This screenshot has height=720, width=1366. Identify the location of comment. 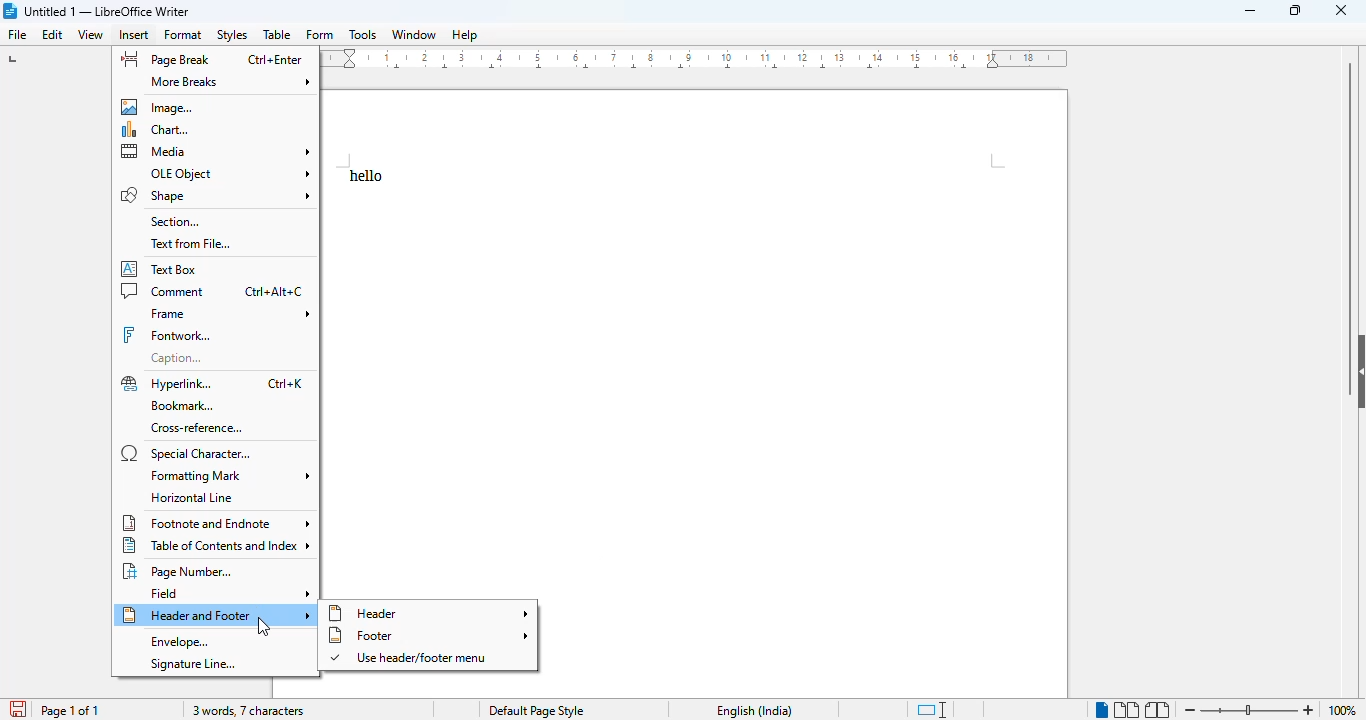
(164, 291).